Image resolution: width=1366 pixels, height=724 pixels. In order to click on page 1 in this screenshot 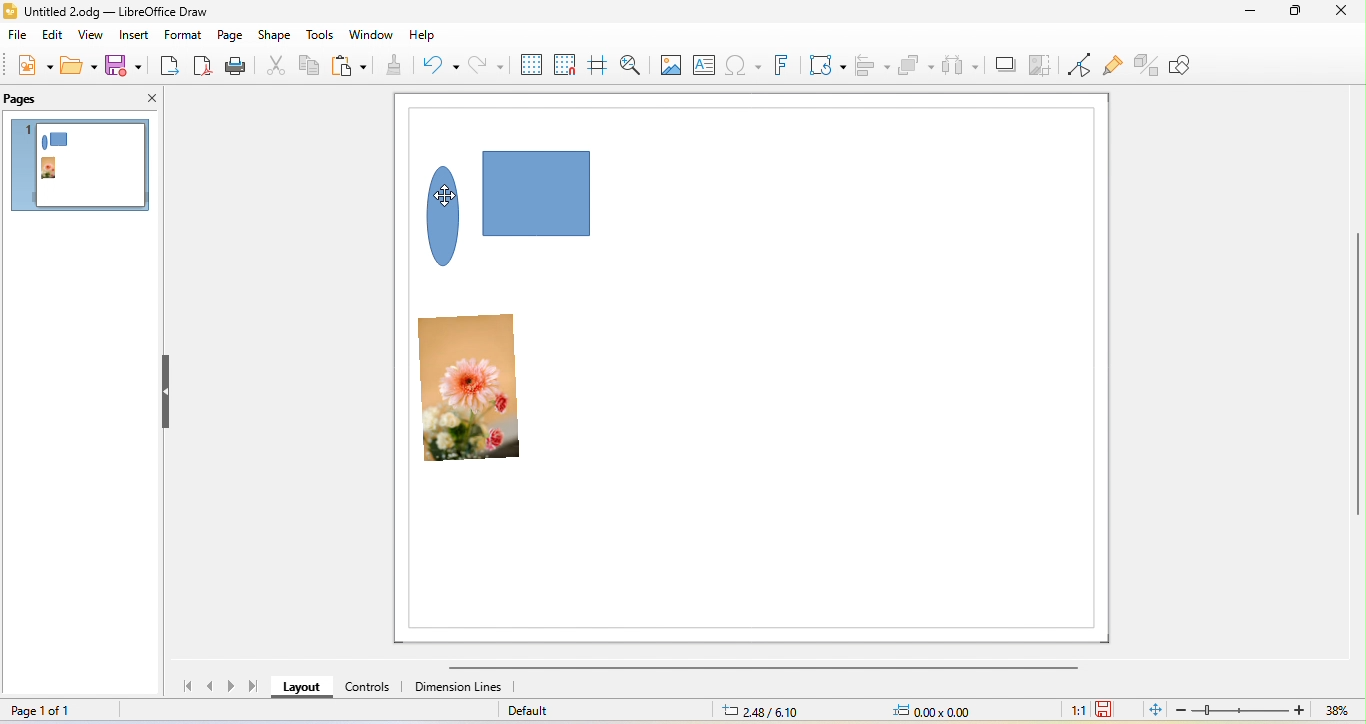, I will do `click(78, 168)`.